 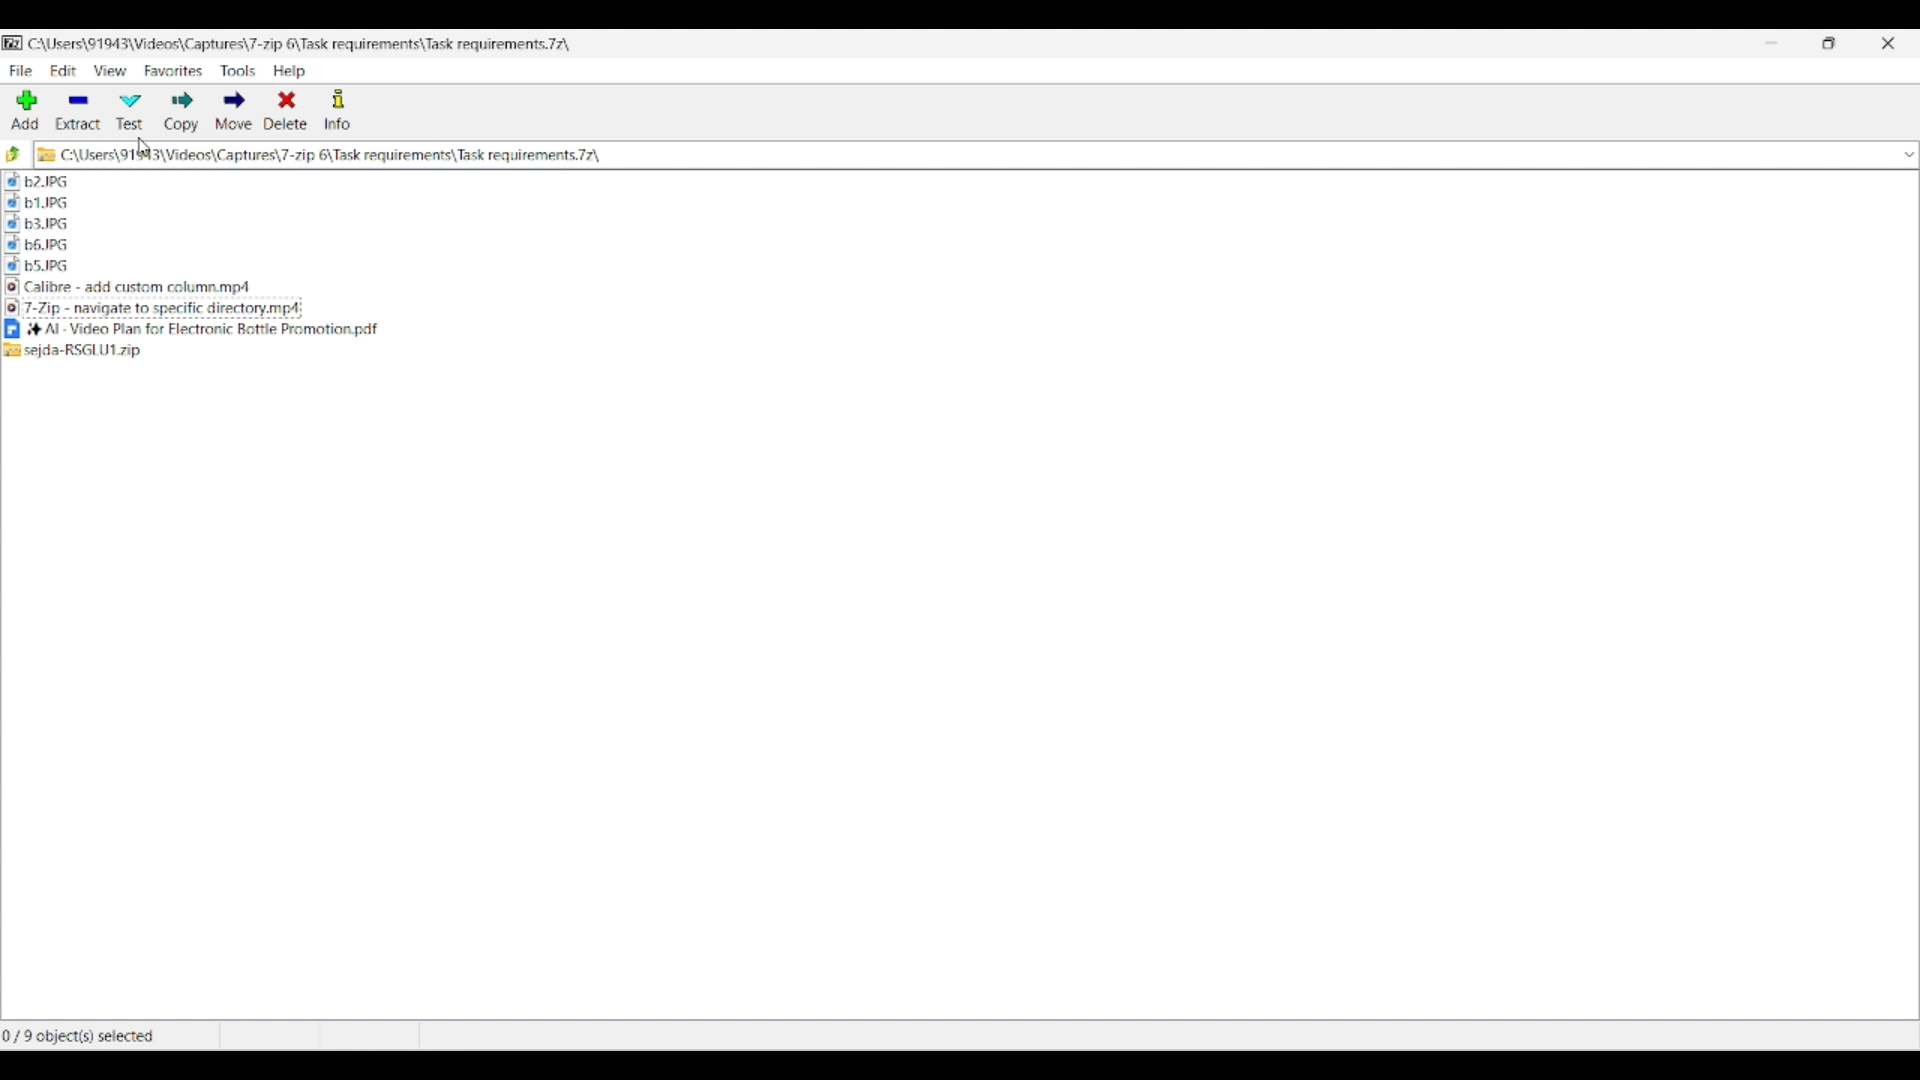 I want to click on file 5 and type, so click(x=546, y=222).